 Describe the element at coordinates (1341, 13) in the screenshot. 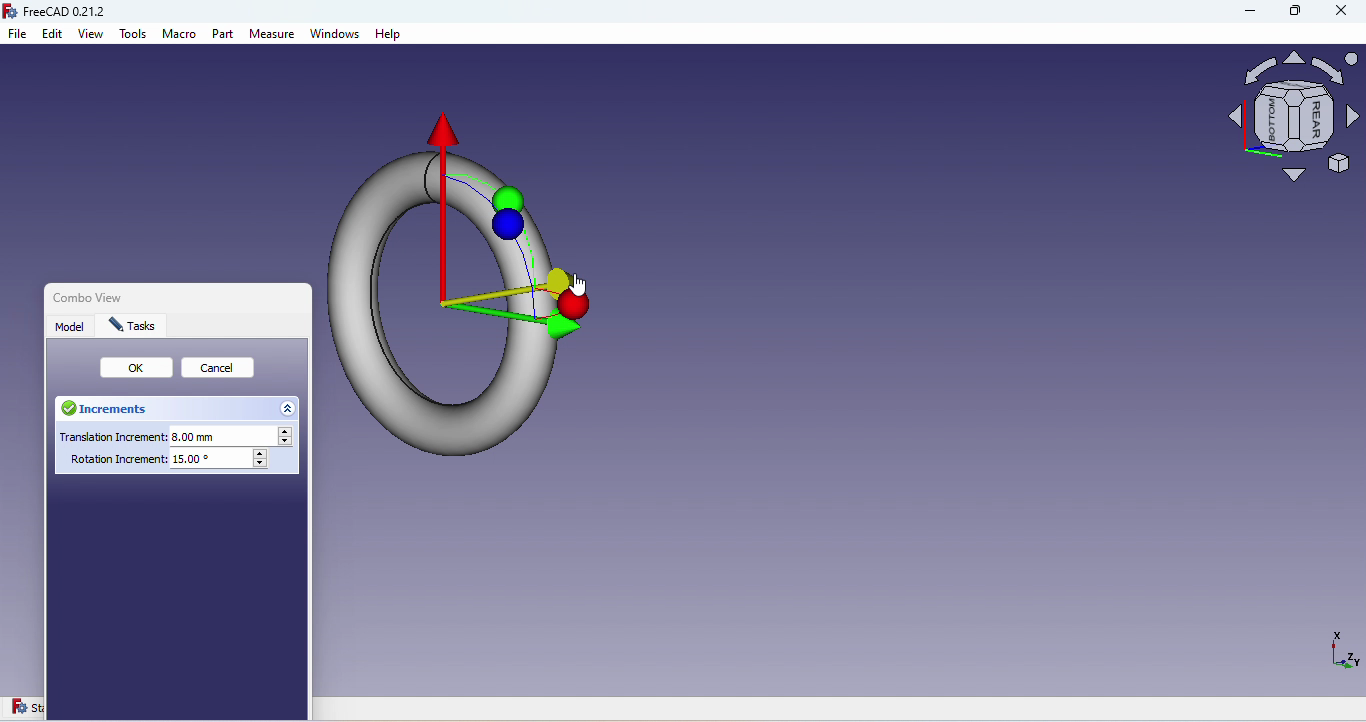

I see `Close` at that location.